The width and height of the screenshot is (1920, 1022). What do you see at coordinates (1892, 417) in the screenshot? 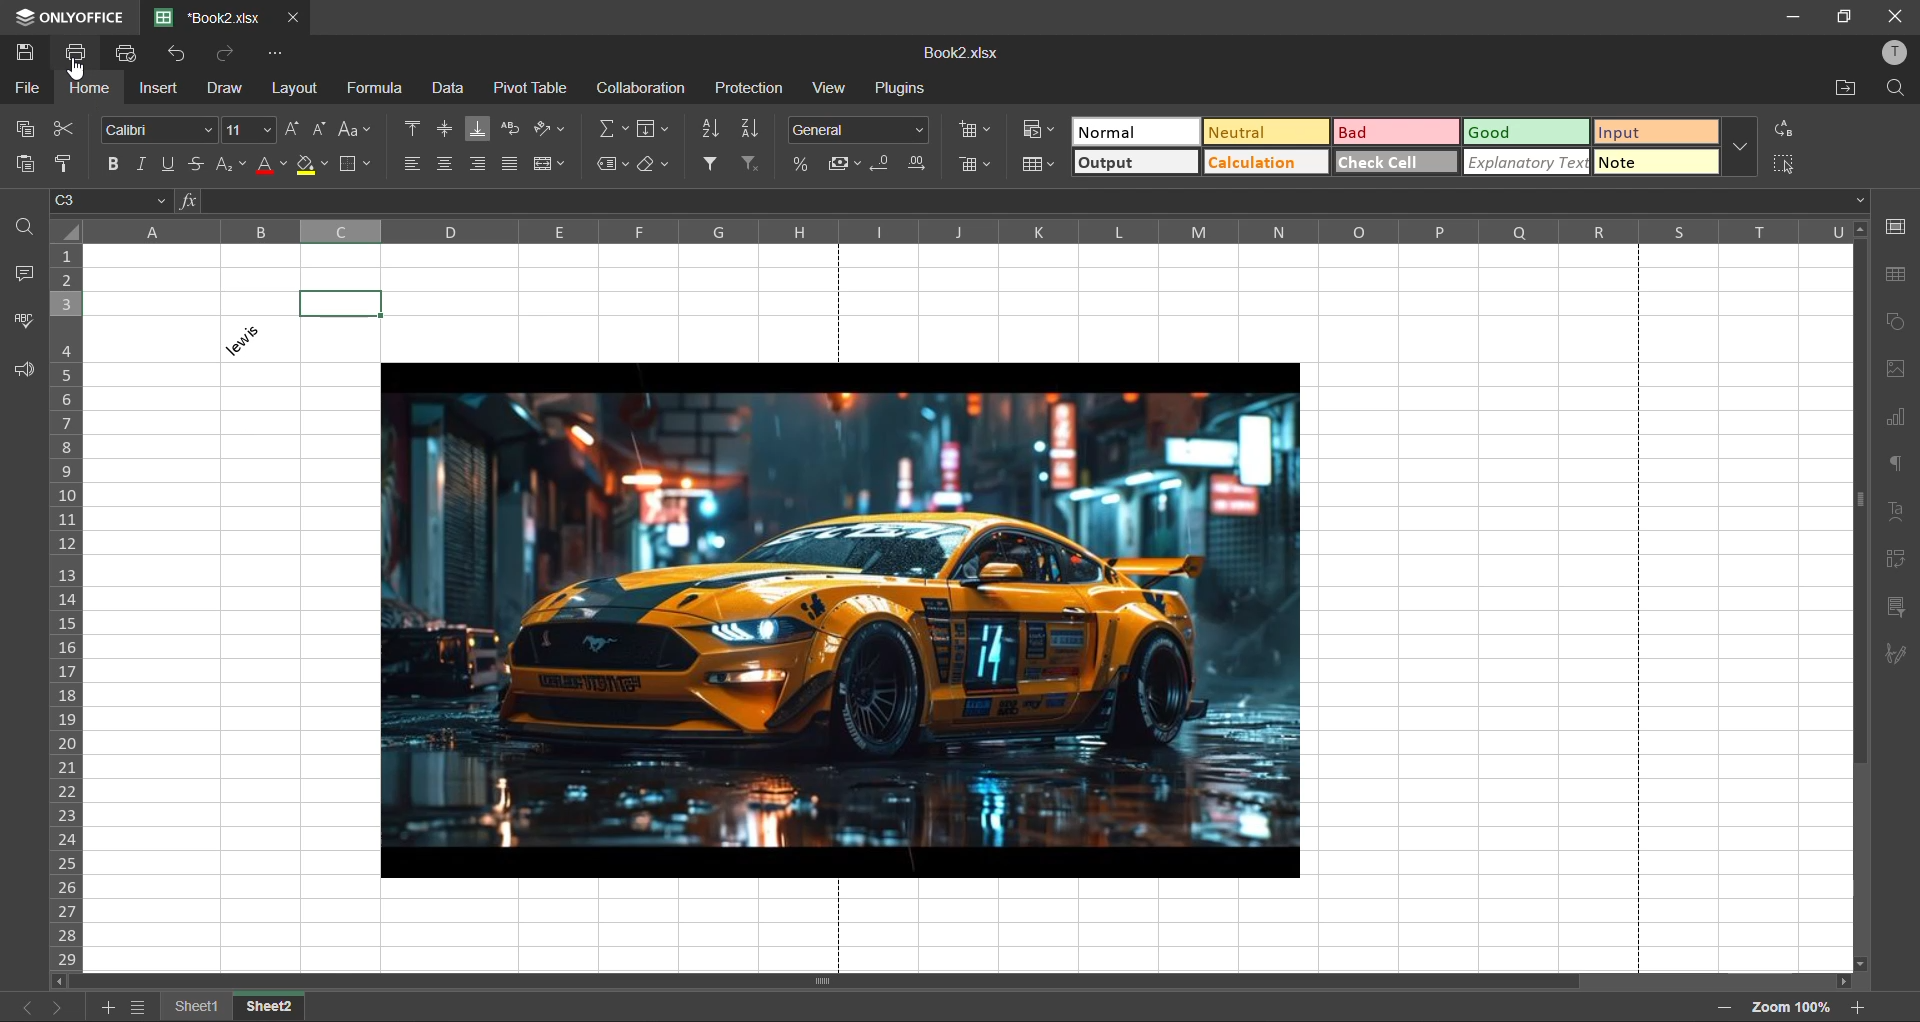
I see `charts` at bounding box center [1892, 417].